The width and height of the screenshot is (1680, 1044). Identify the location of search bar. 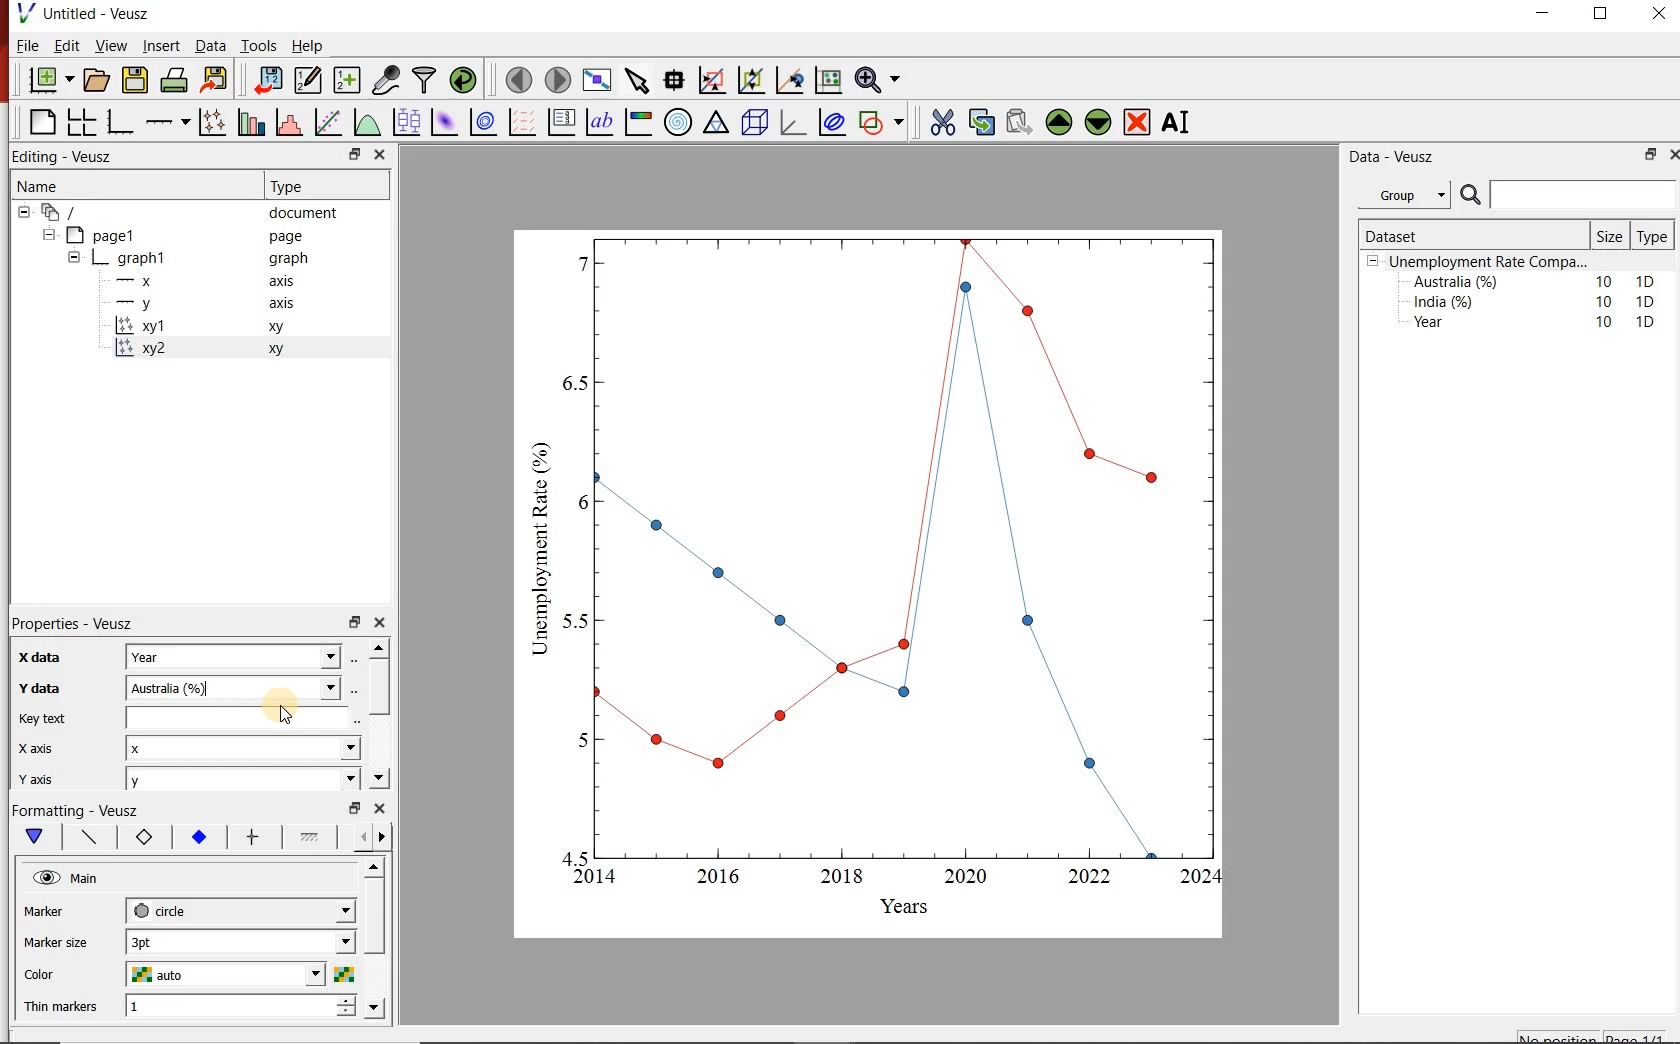
(1566, 195).